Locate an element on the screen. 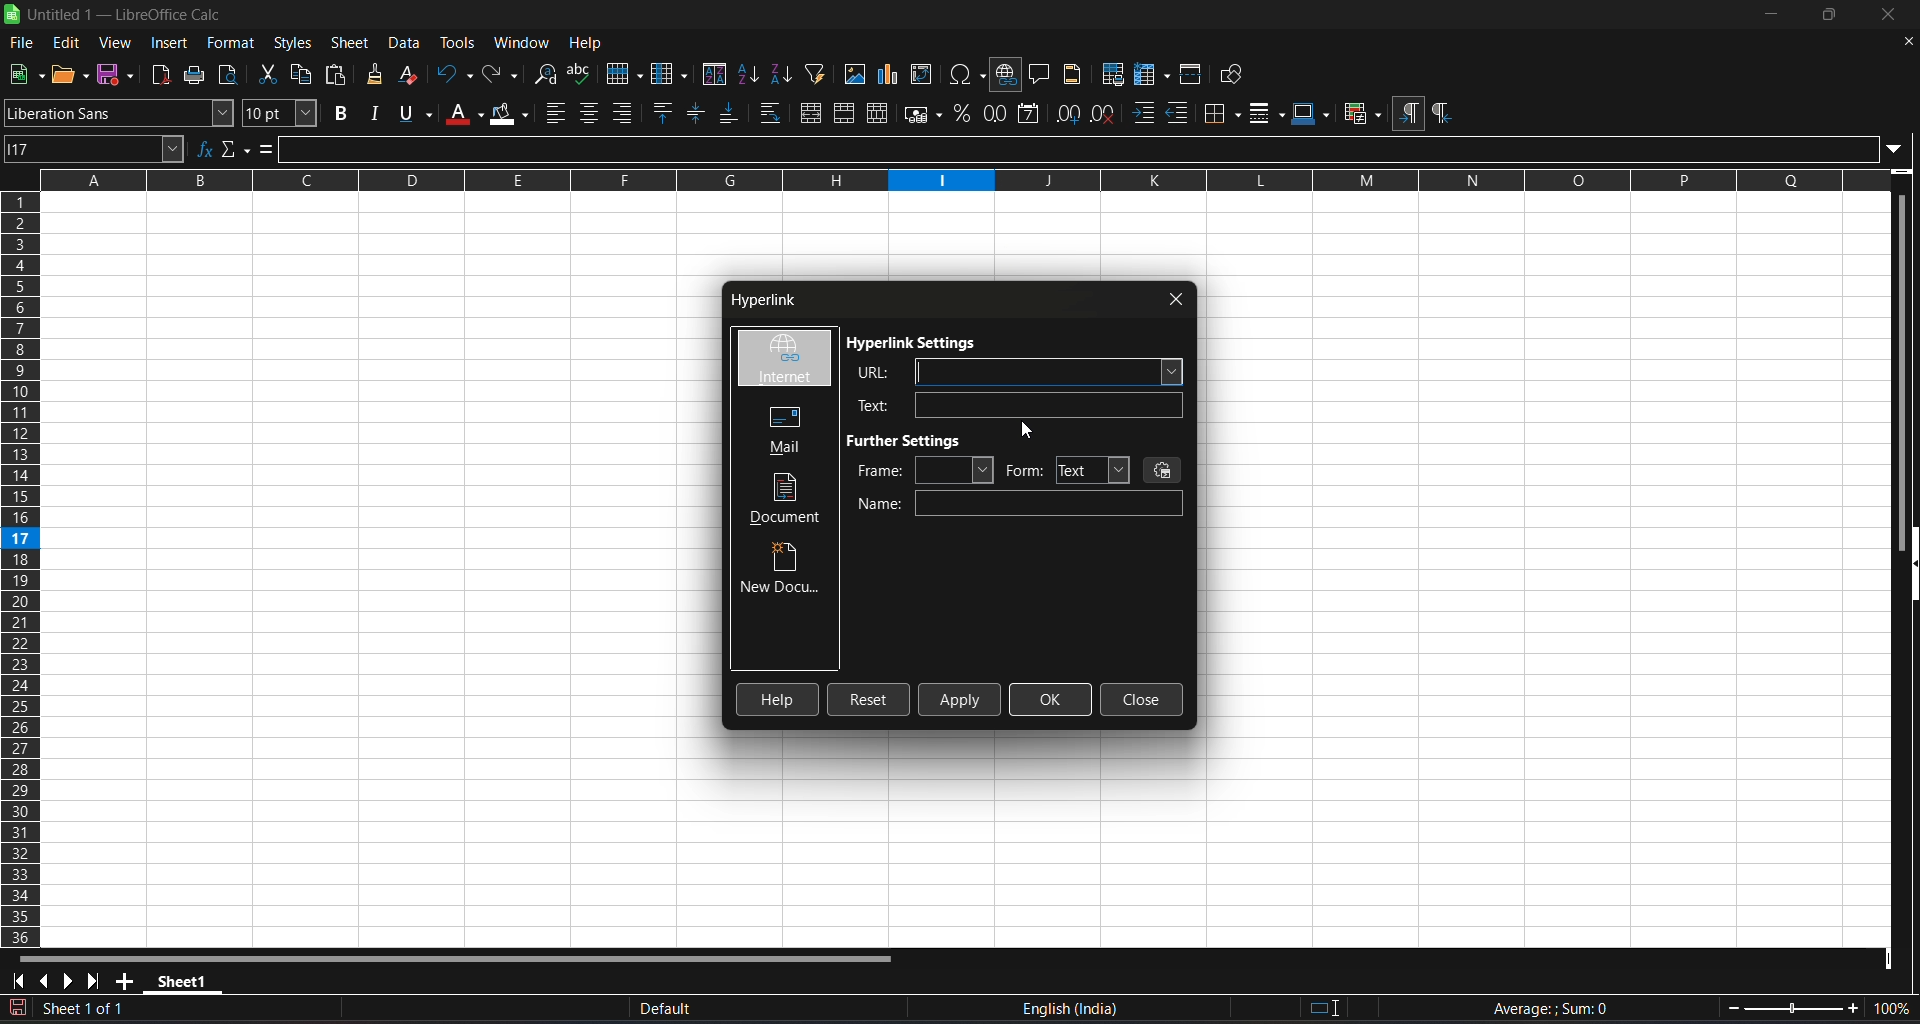 Image resolution: width=1920 pixels, height=1024 pixels. close is located at coordinates (1177, 299).